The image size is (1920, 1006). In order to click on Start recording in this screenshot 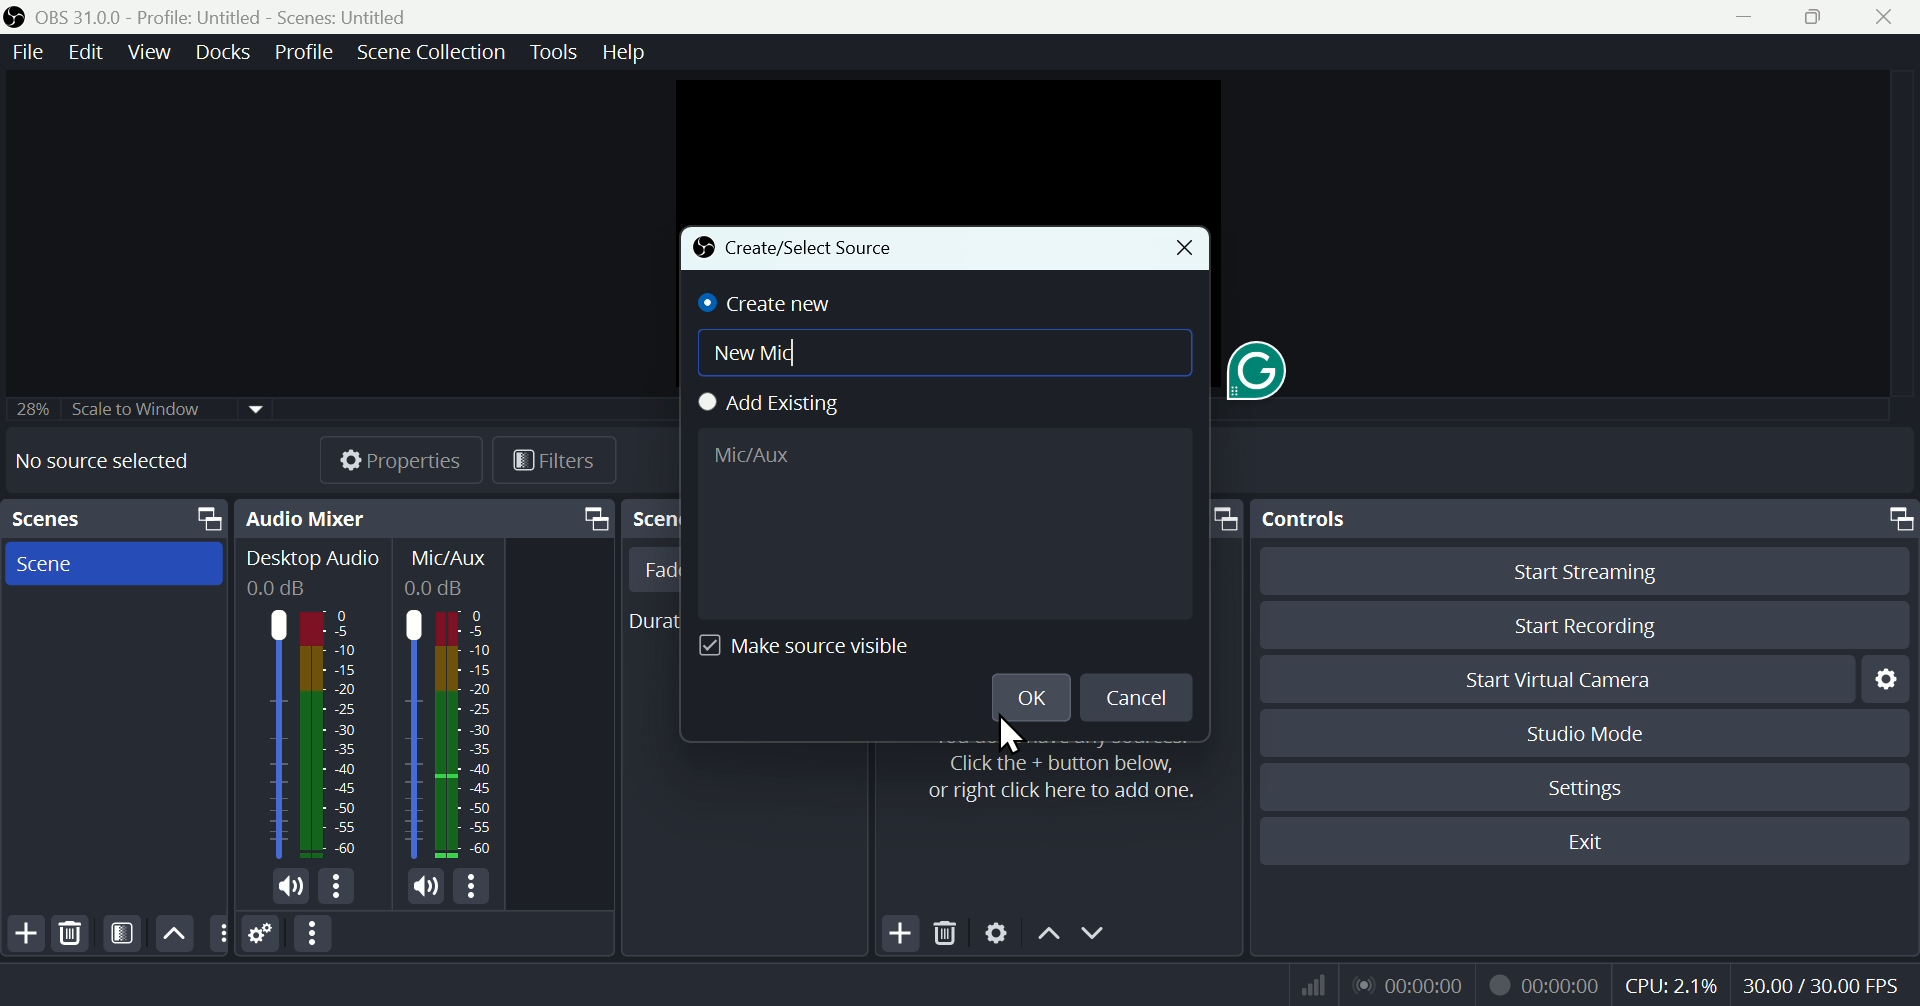, I will do `click(1588, 625)`.